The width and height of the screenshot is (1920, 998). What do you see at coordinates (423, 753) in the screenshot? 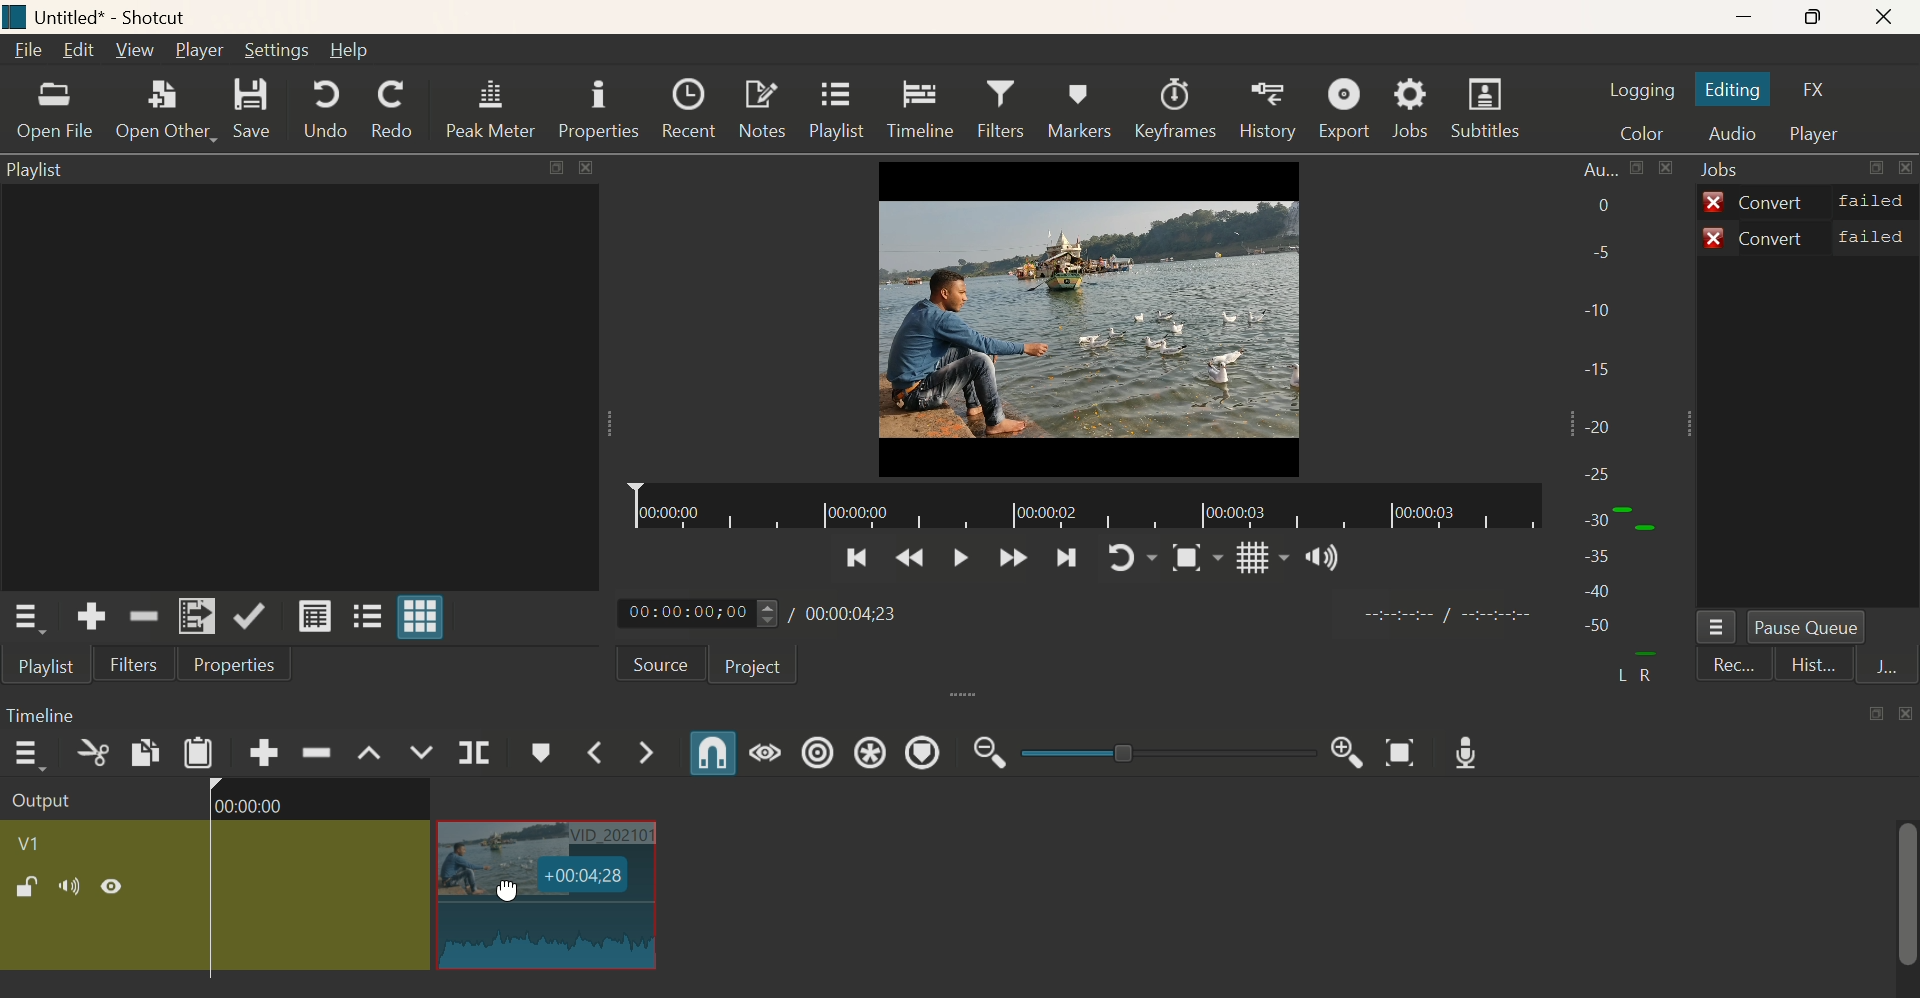
I see `Overwrite` at bounding box center [423, 753].